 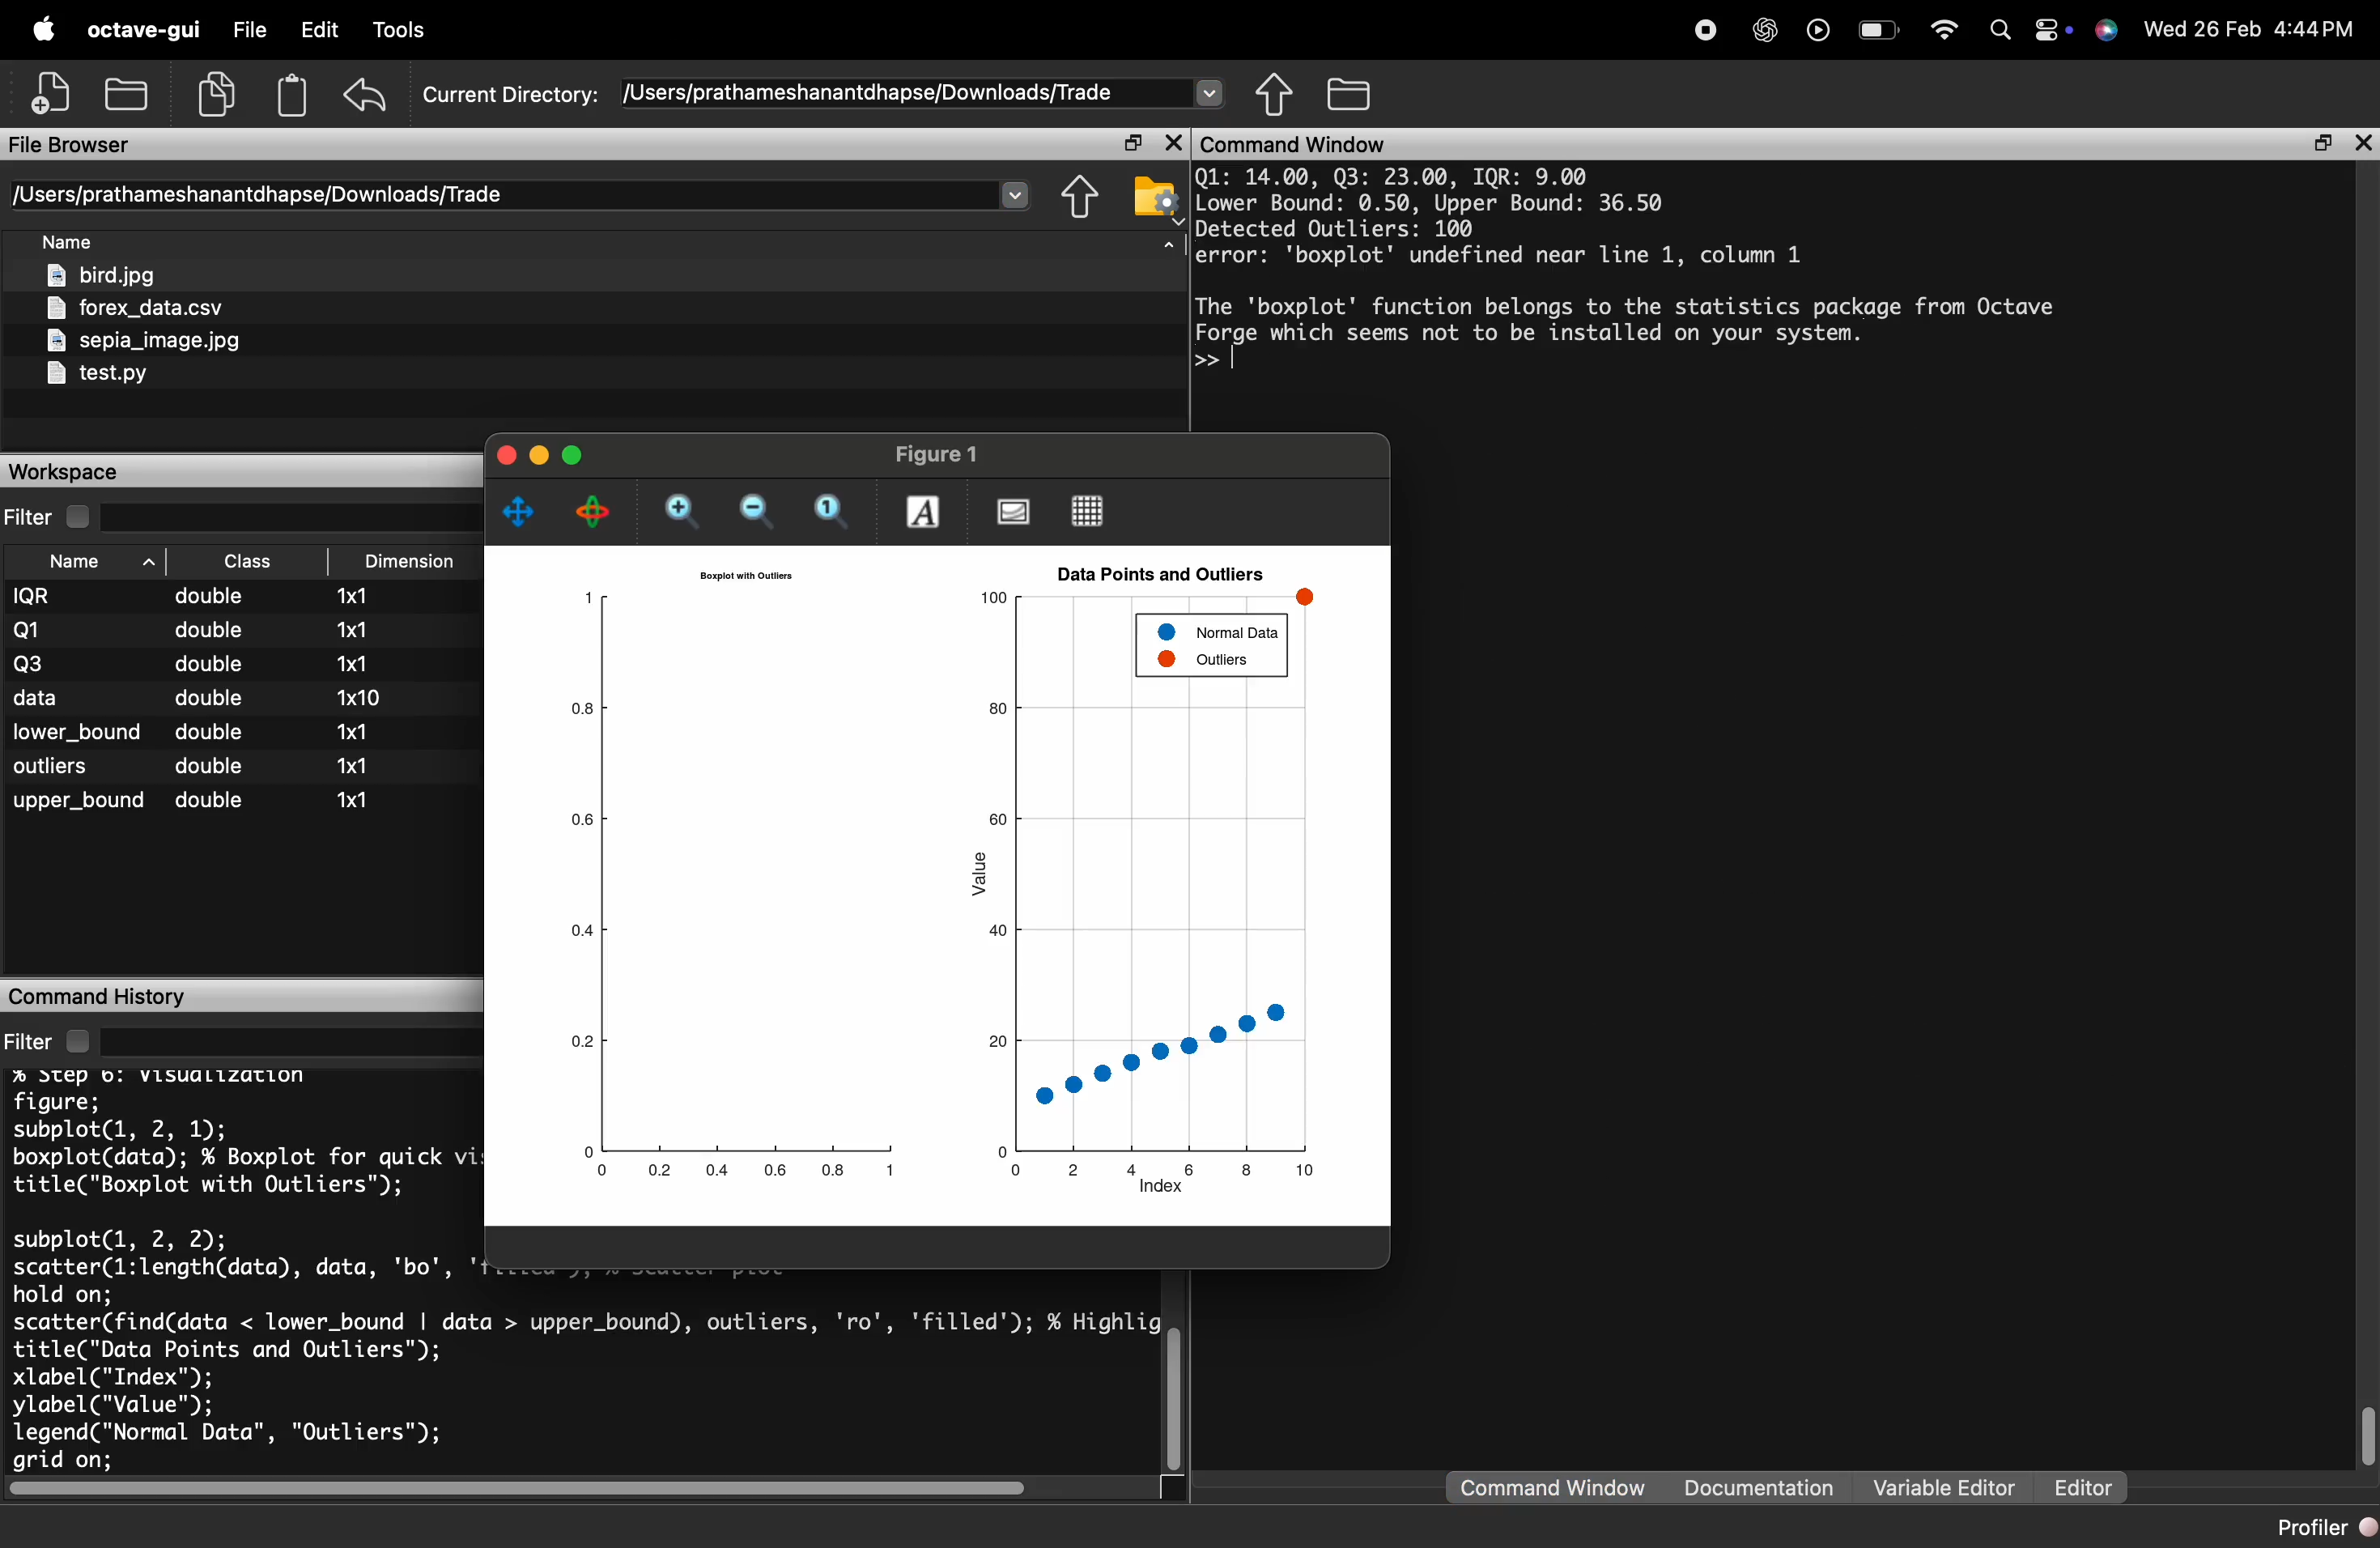 I want to click on figure;

subplot(l, 2, 1);

boxplot(data); % Boxplot for quick
title("Boxplot with Outliers");, so click(x=230, y=1143).